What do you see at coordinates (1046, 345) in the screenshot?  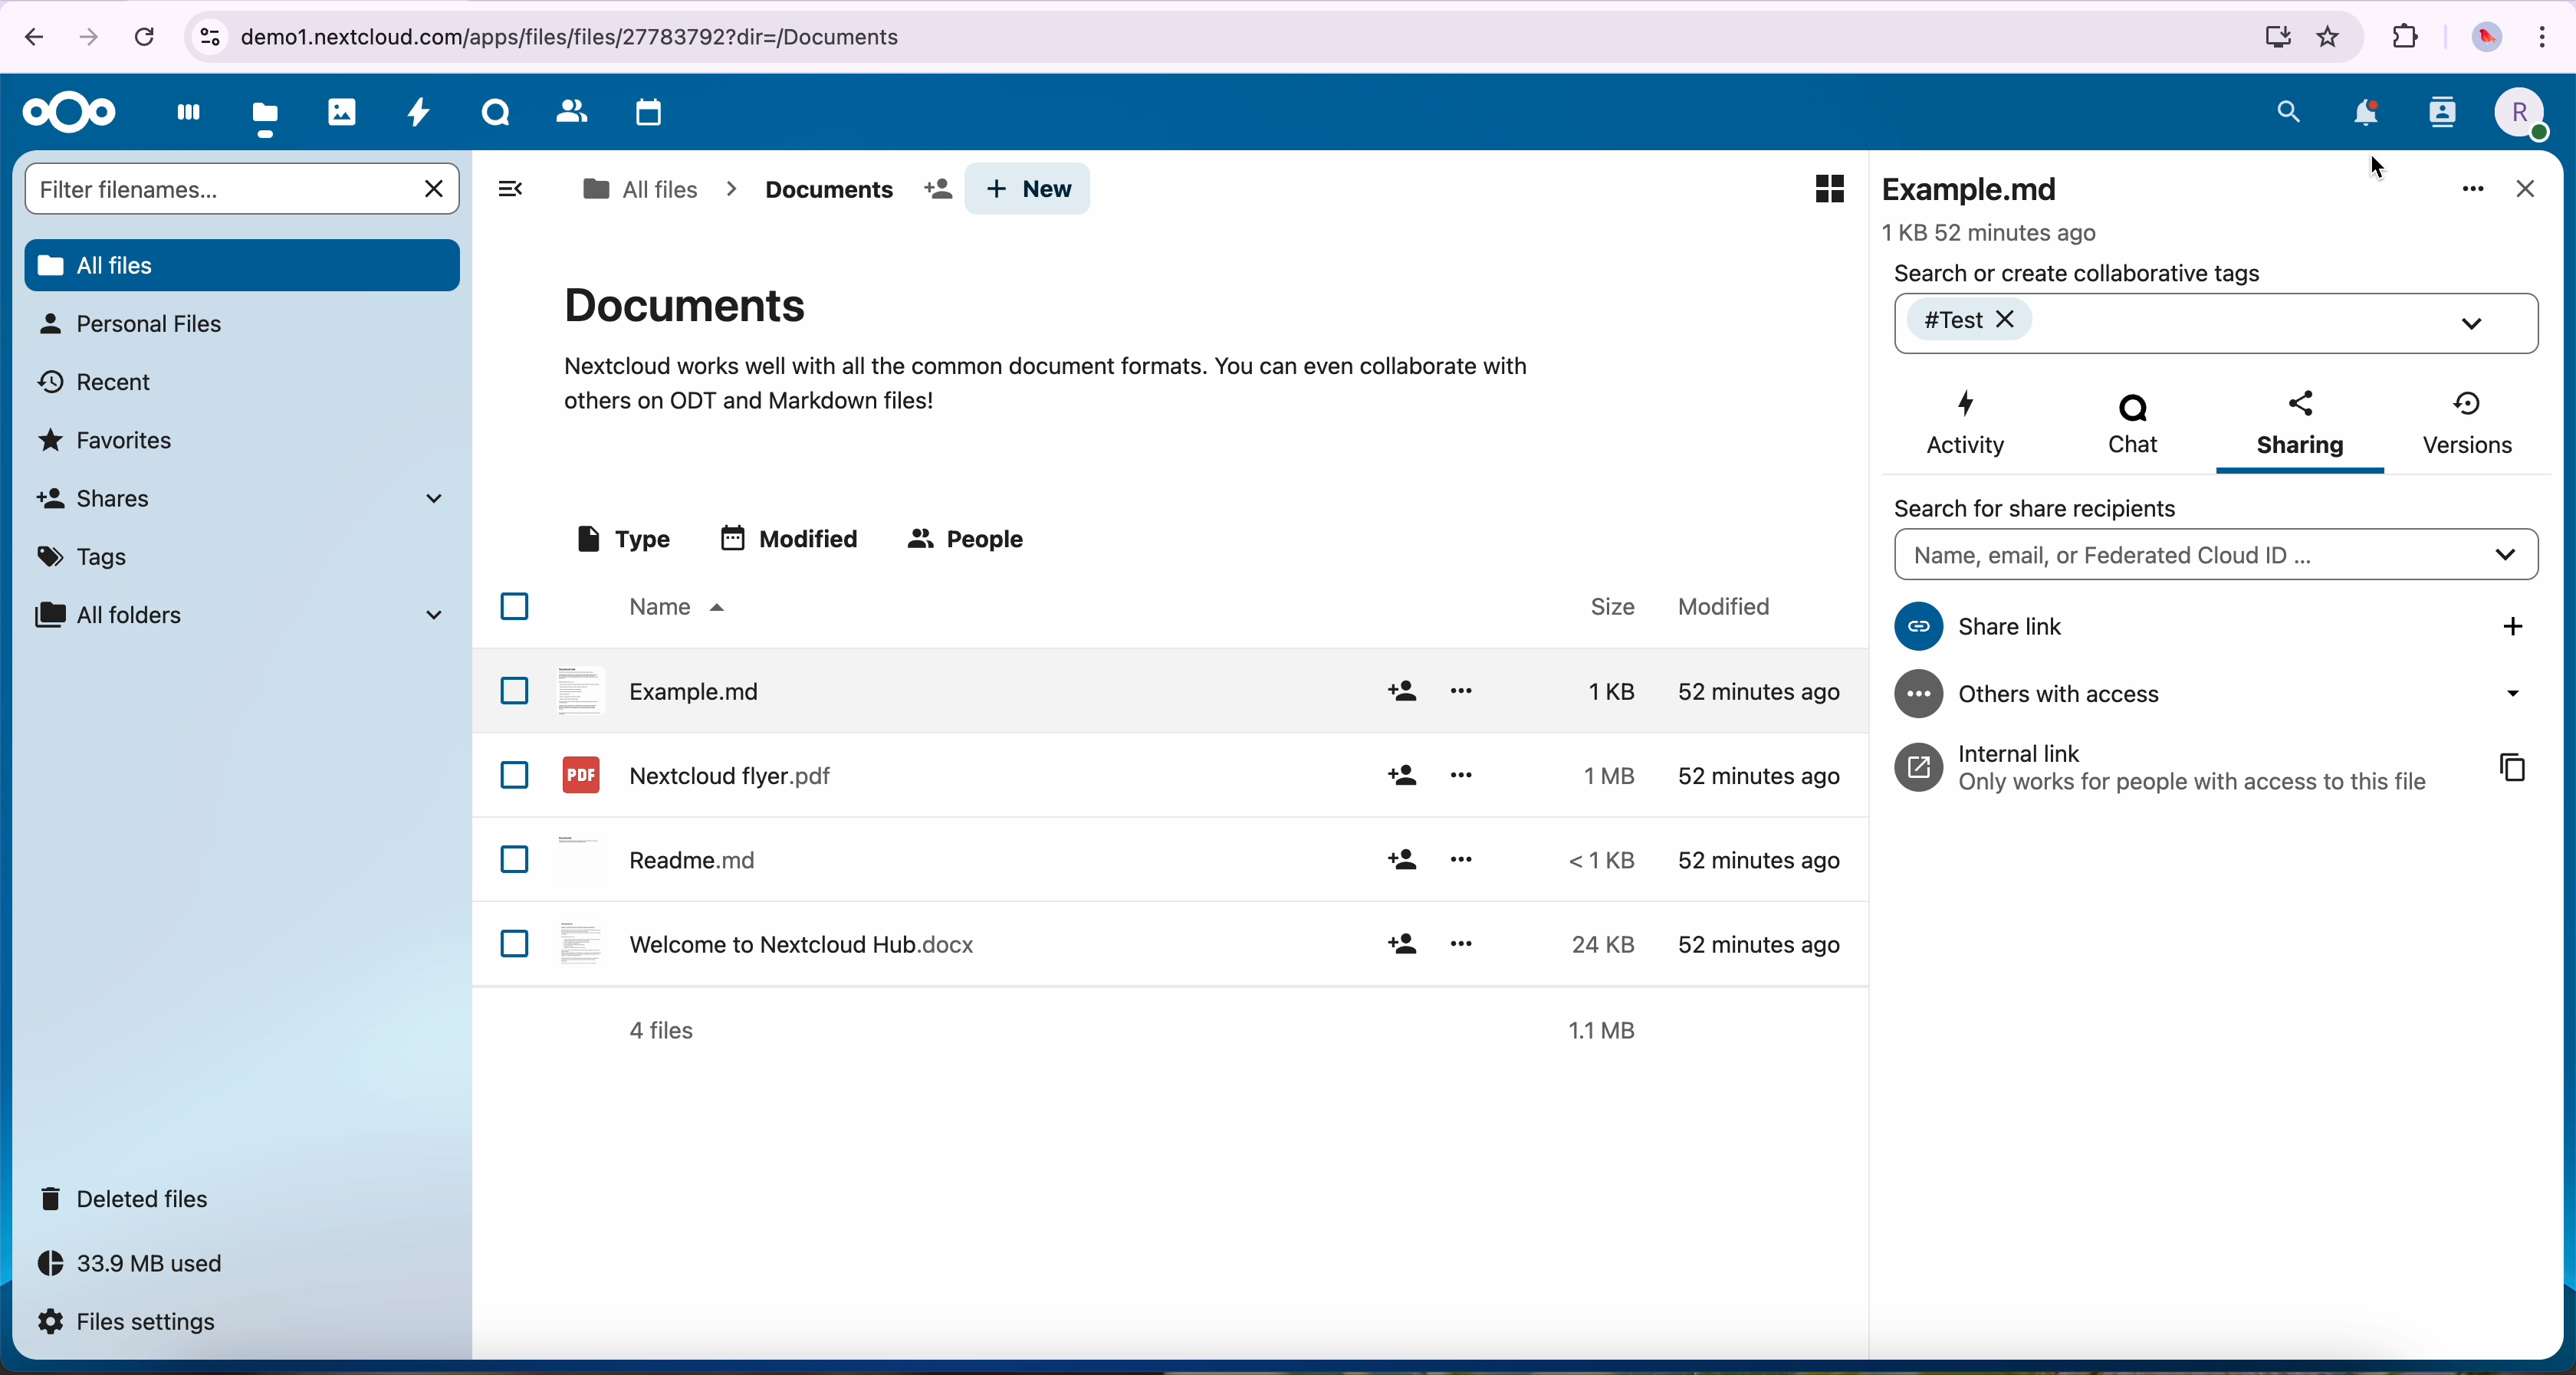 I see `documents` at bounding box center [1046, 345].